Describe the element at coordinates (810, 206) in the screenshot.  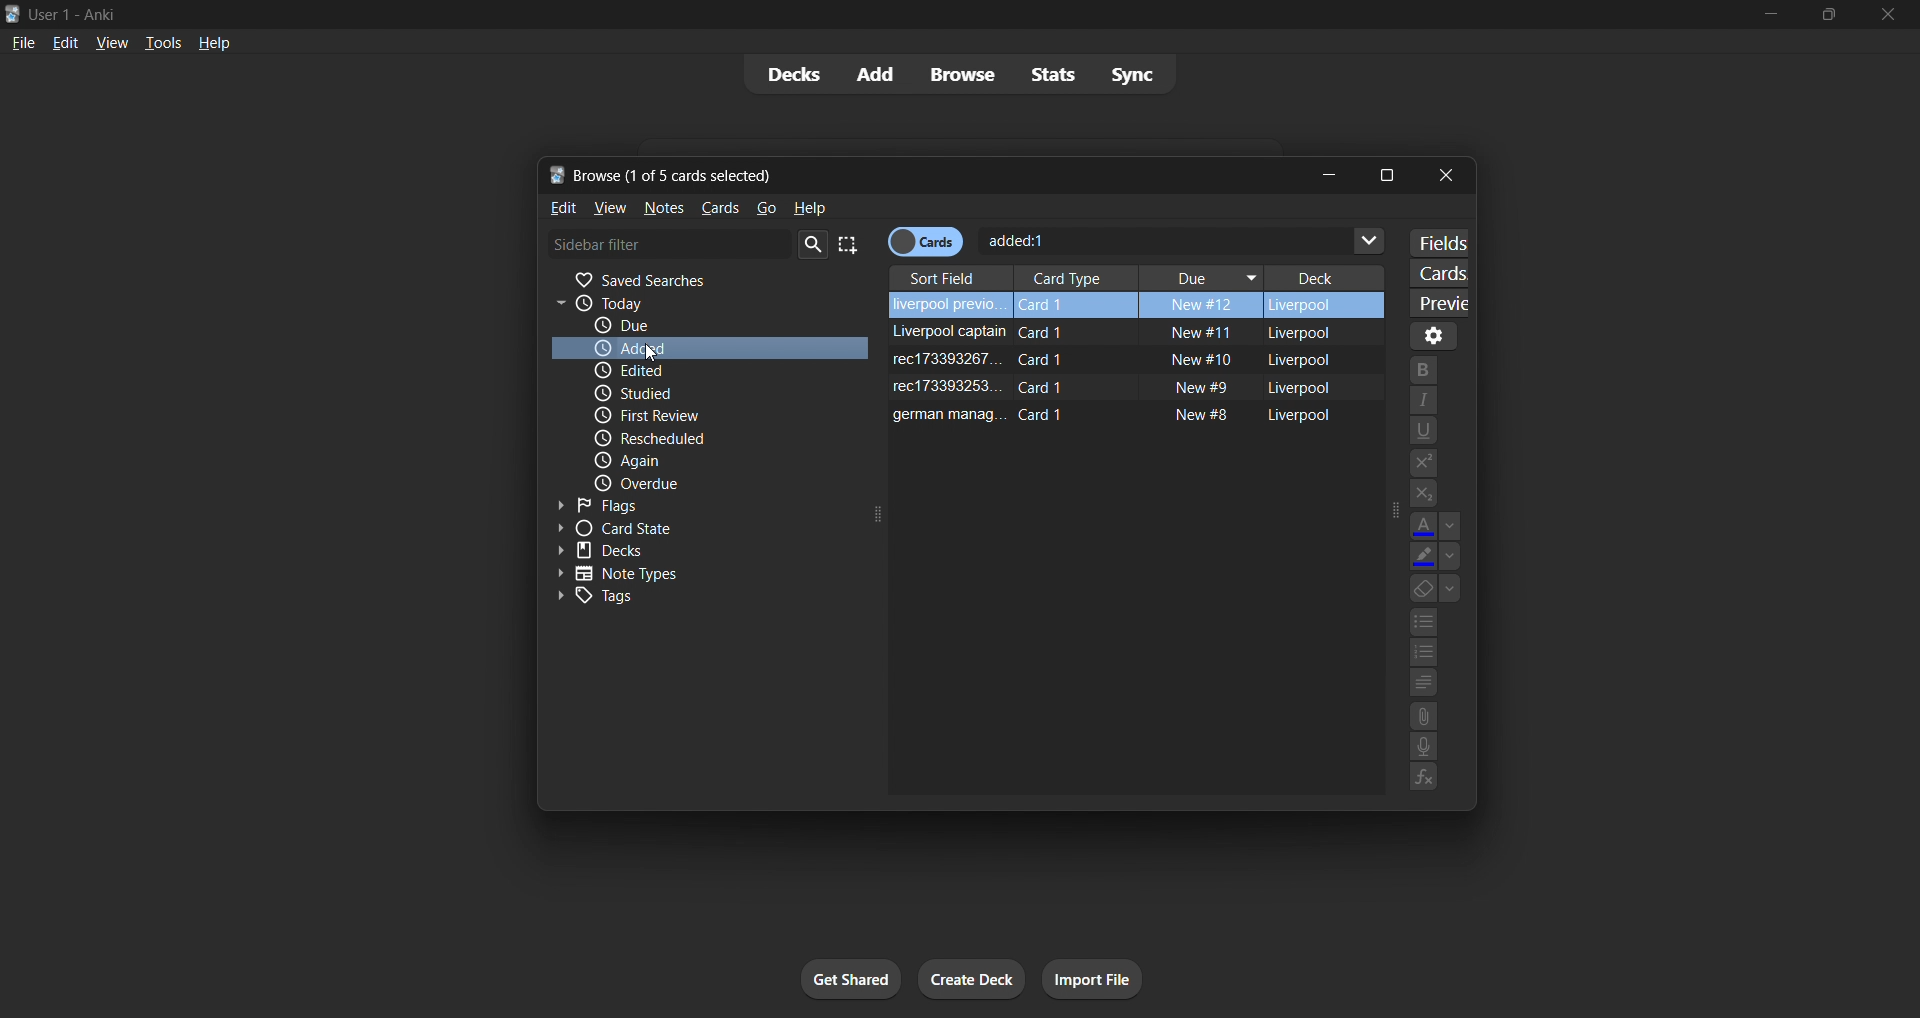
I see `help` at that location.